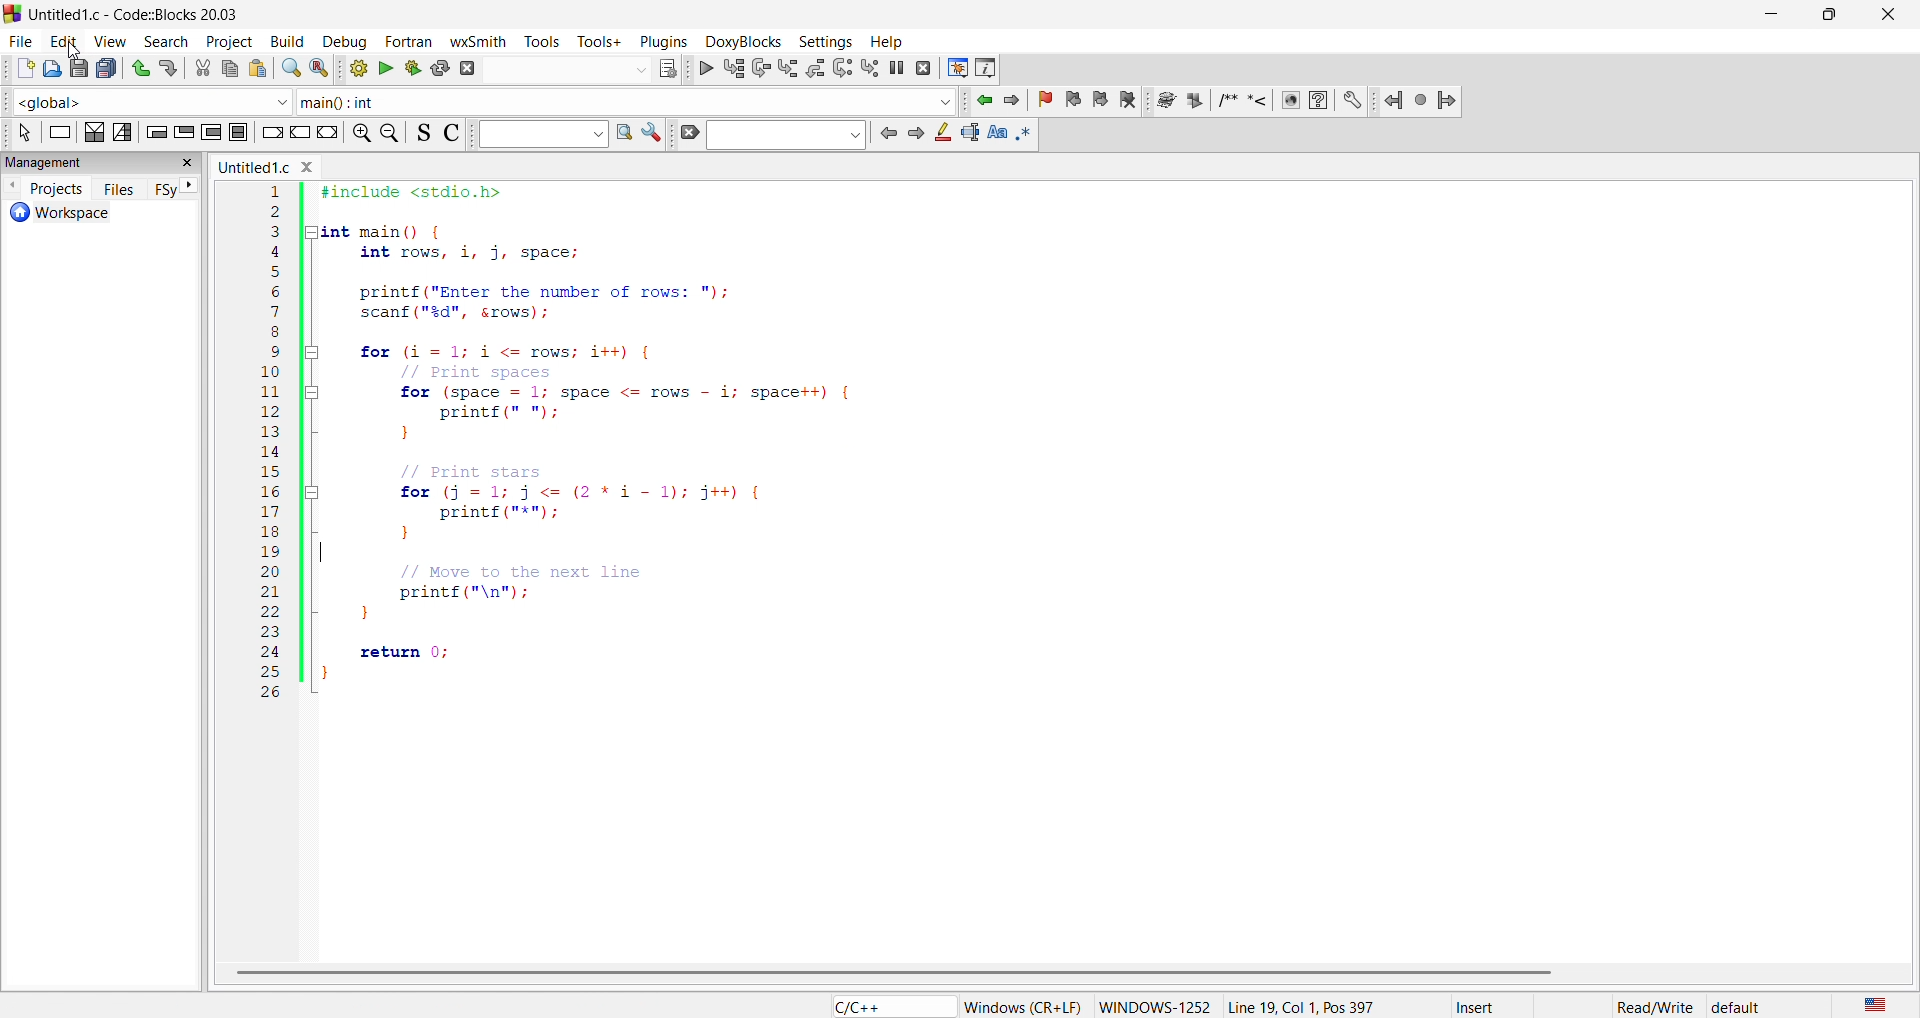  What do you see at coordinates (567, 69) in the screenshot?
I see `input box` at bounding box center [567, 69].